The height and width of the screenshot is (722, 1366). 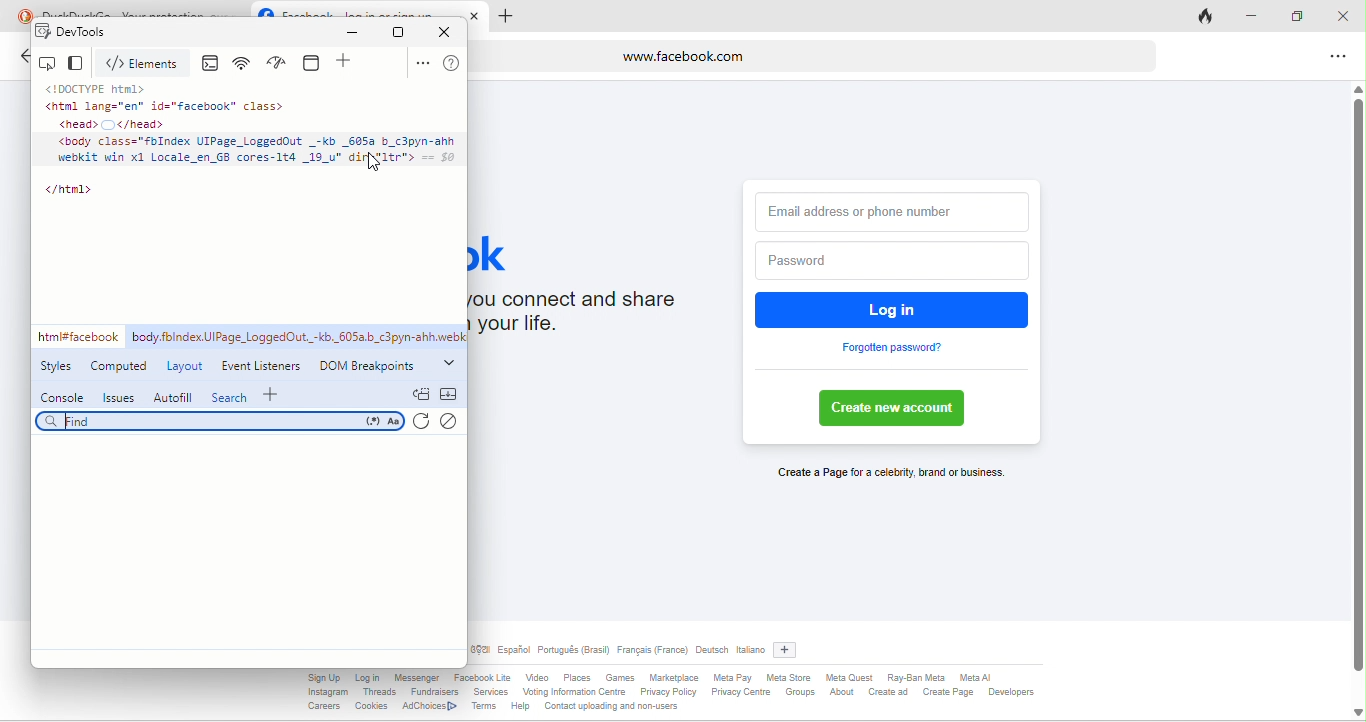 I want to click on doc quick view, so click(x=420, y=393).